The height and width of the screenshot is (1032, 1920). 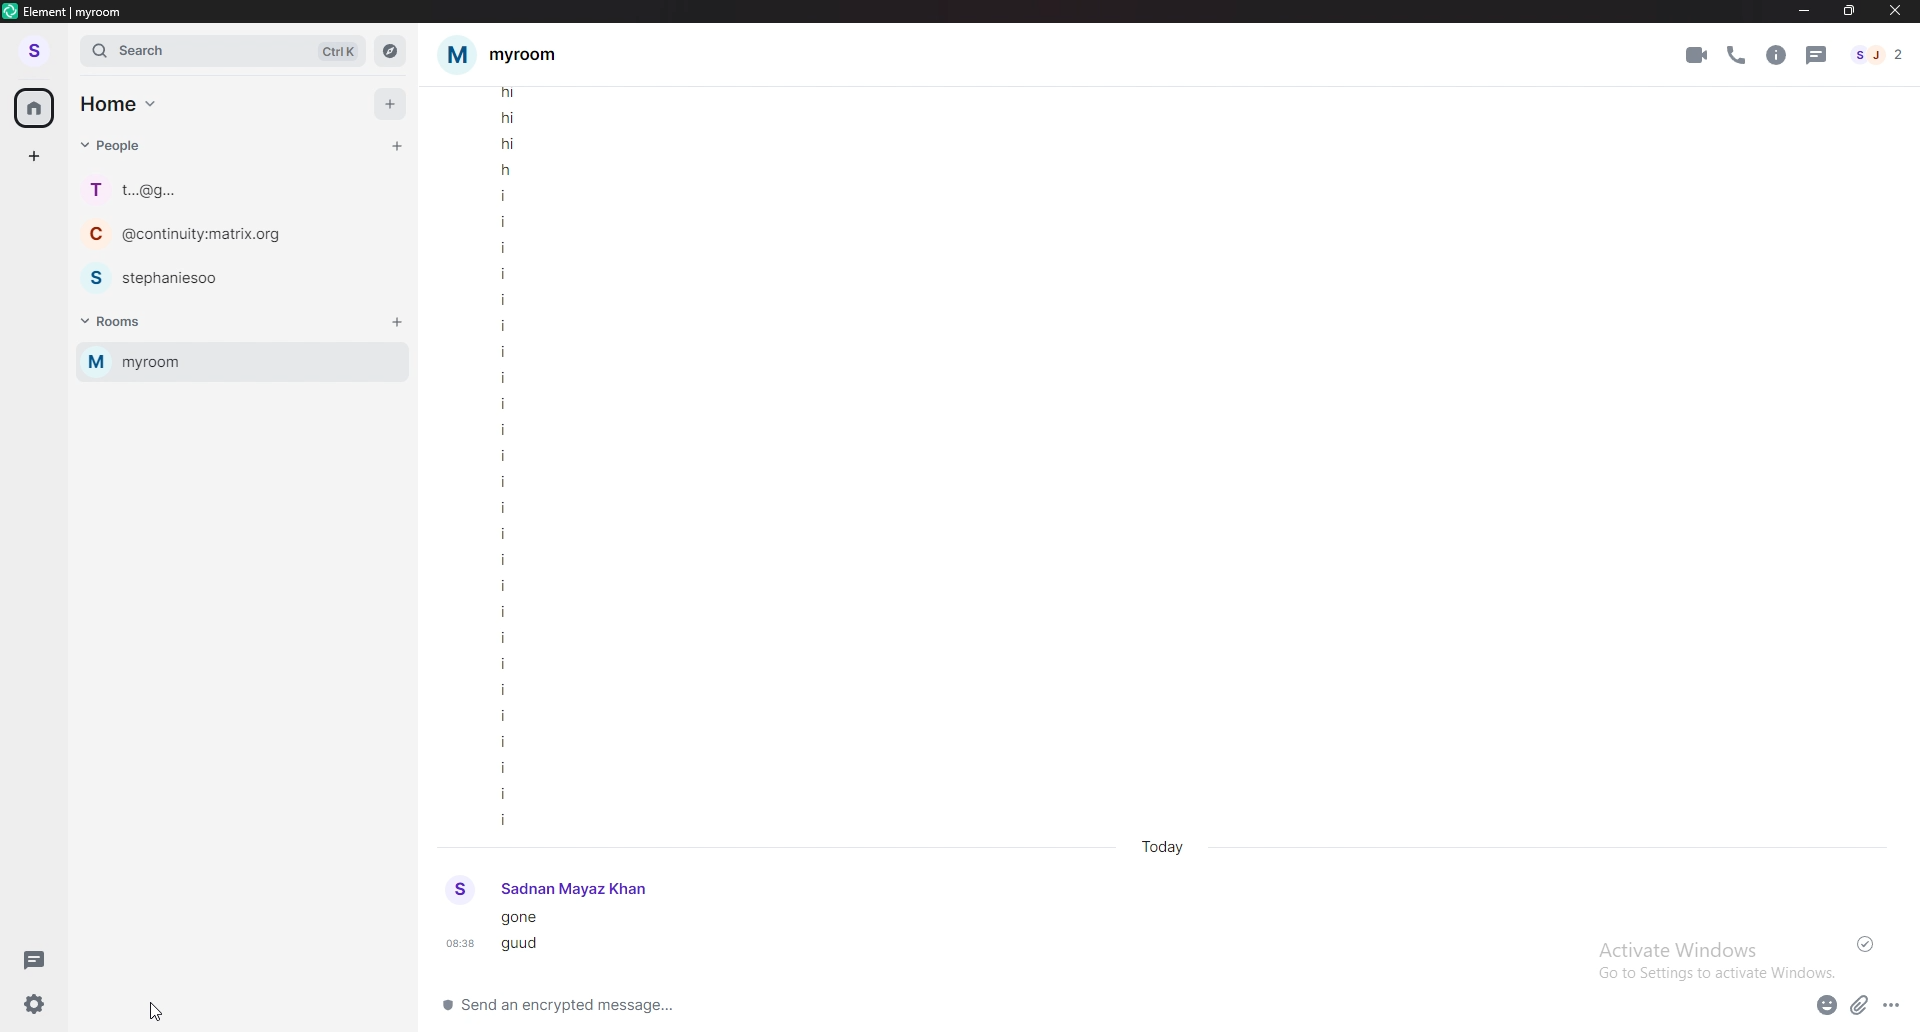 What do you see at coordinates (575, 1006) in the screenshot?
I see `Send an encrypted message...` at bounding box center [575, 1006].